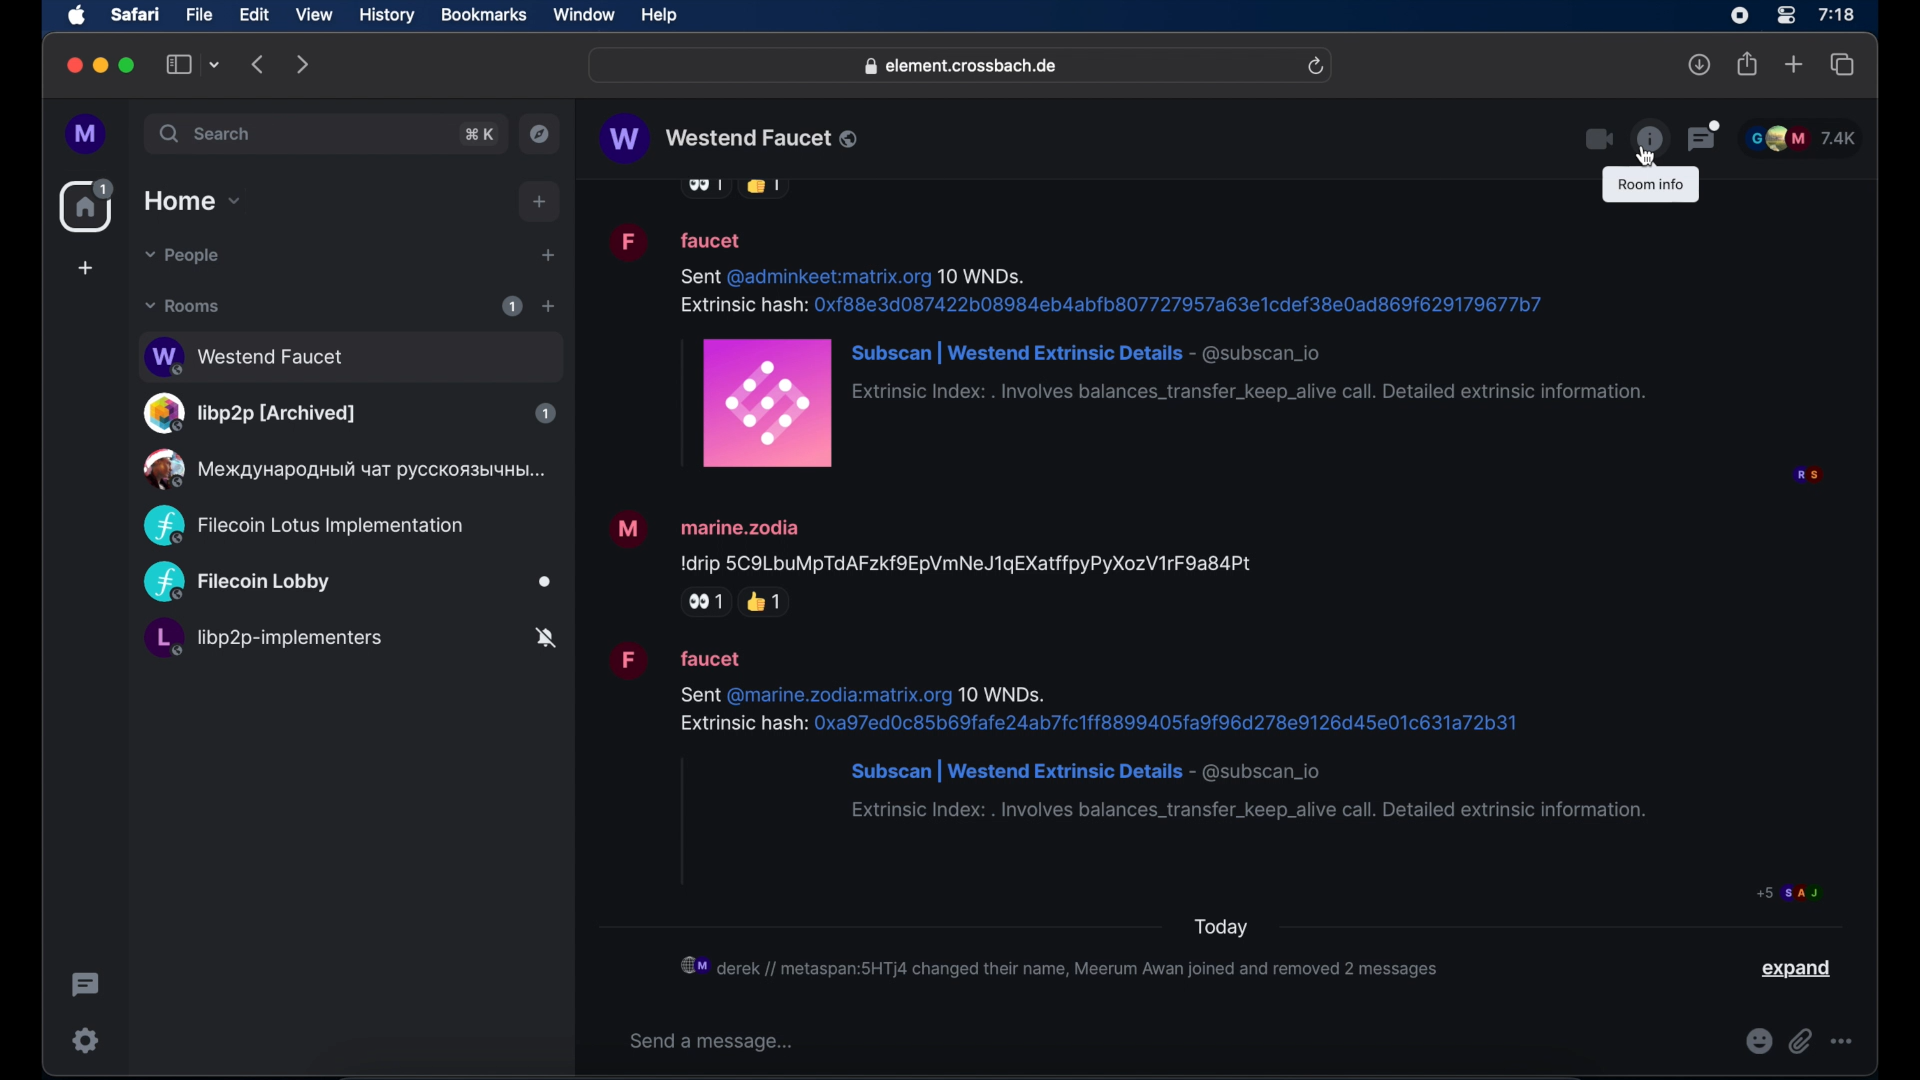 The height and width of the screenshot is (1080, 1920). What do you see at coordinates (1794, 63) in the screenshot?
I see `new tab` at bounding box center [1794, 63].